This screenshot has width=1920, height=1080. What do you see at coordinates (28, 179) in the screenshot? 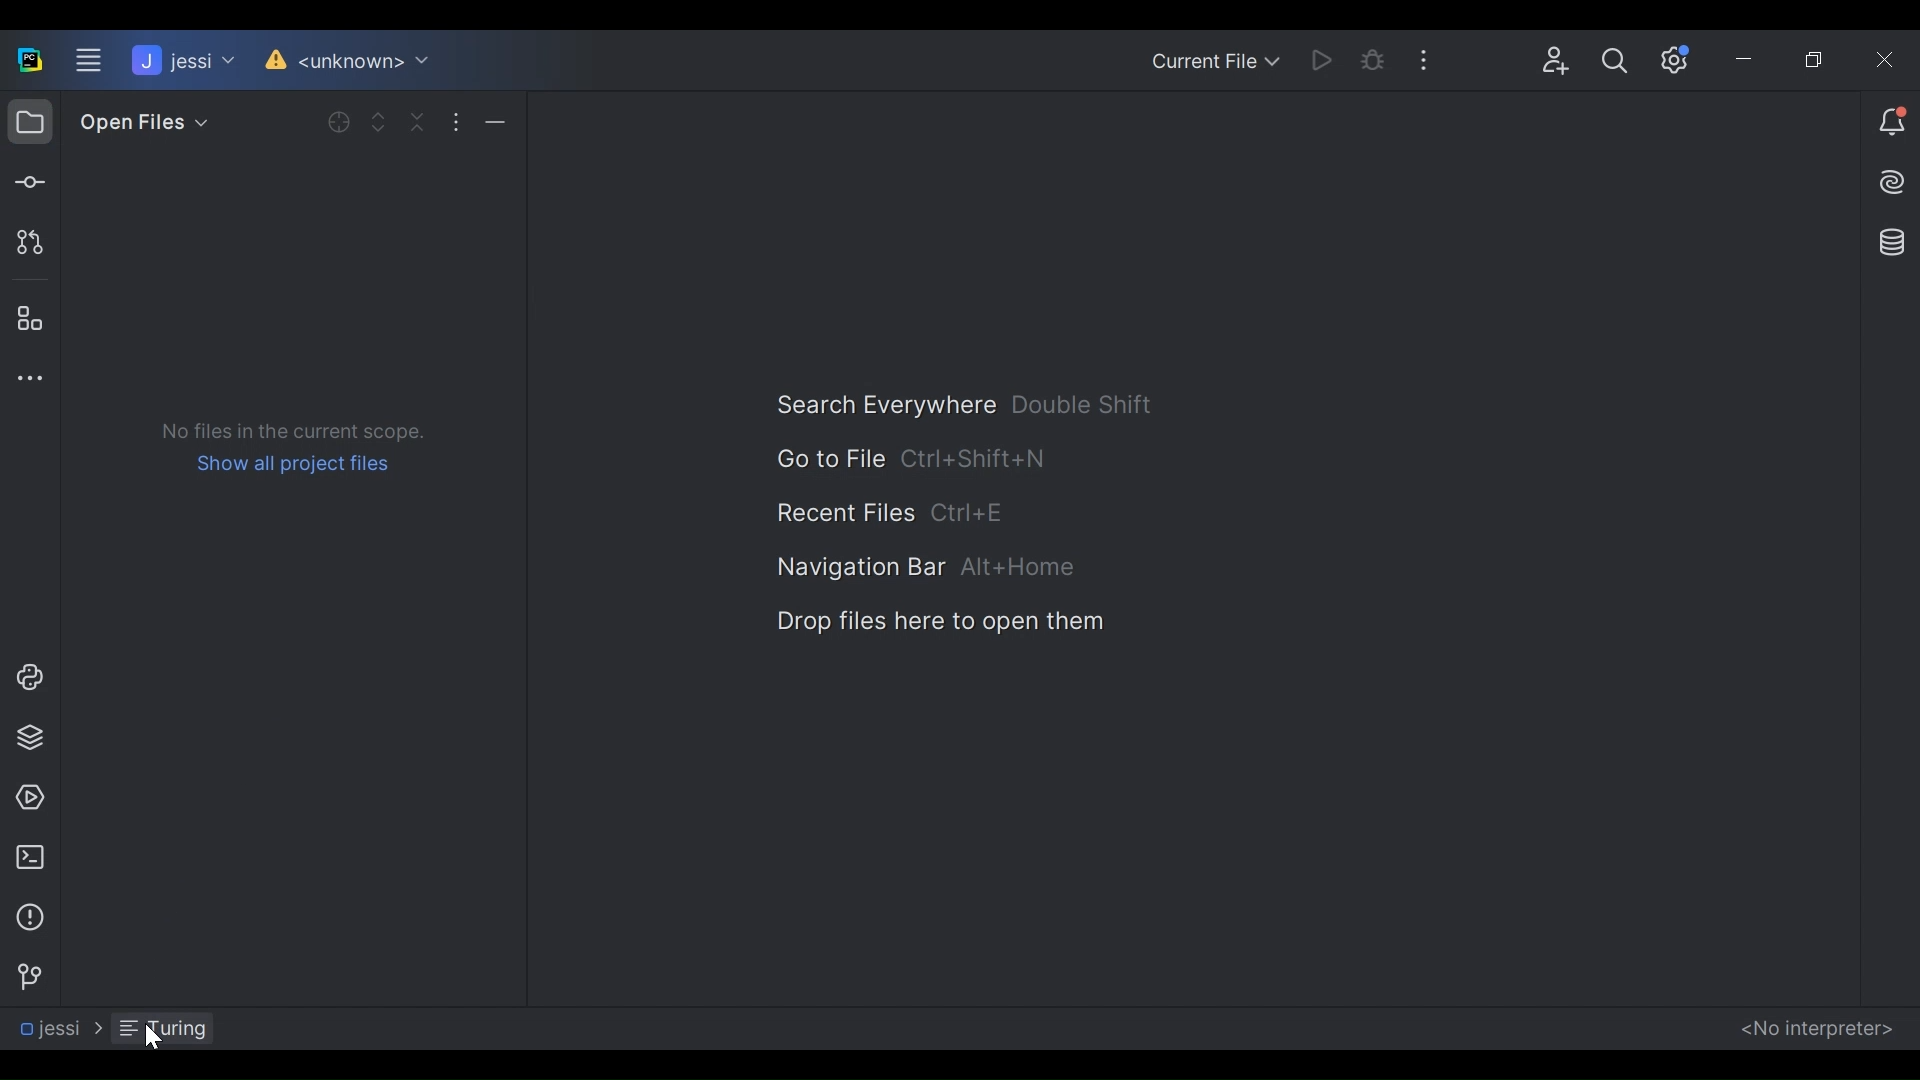
I see `Commit` at bounding box center [28, 179].